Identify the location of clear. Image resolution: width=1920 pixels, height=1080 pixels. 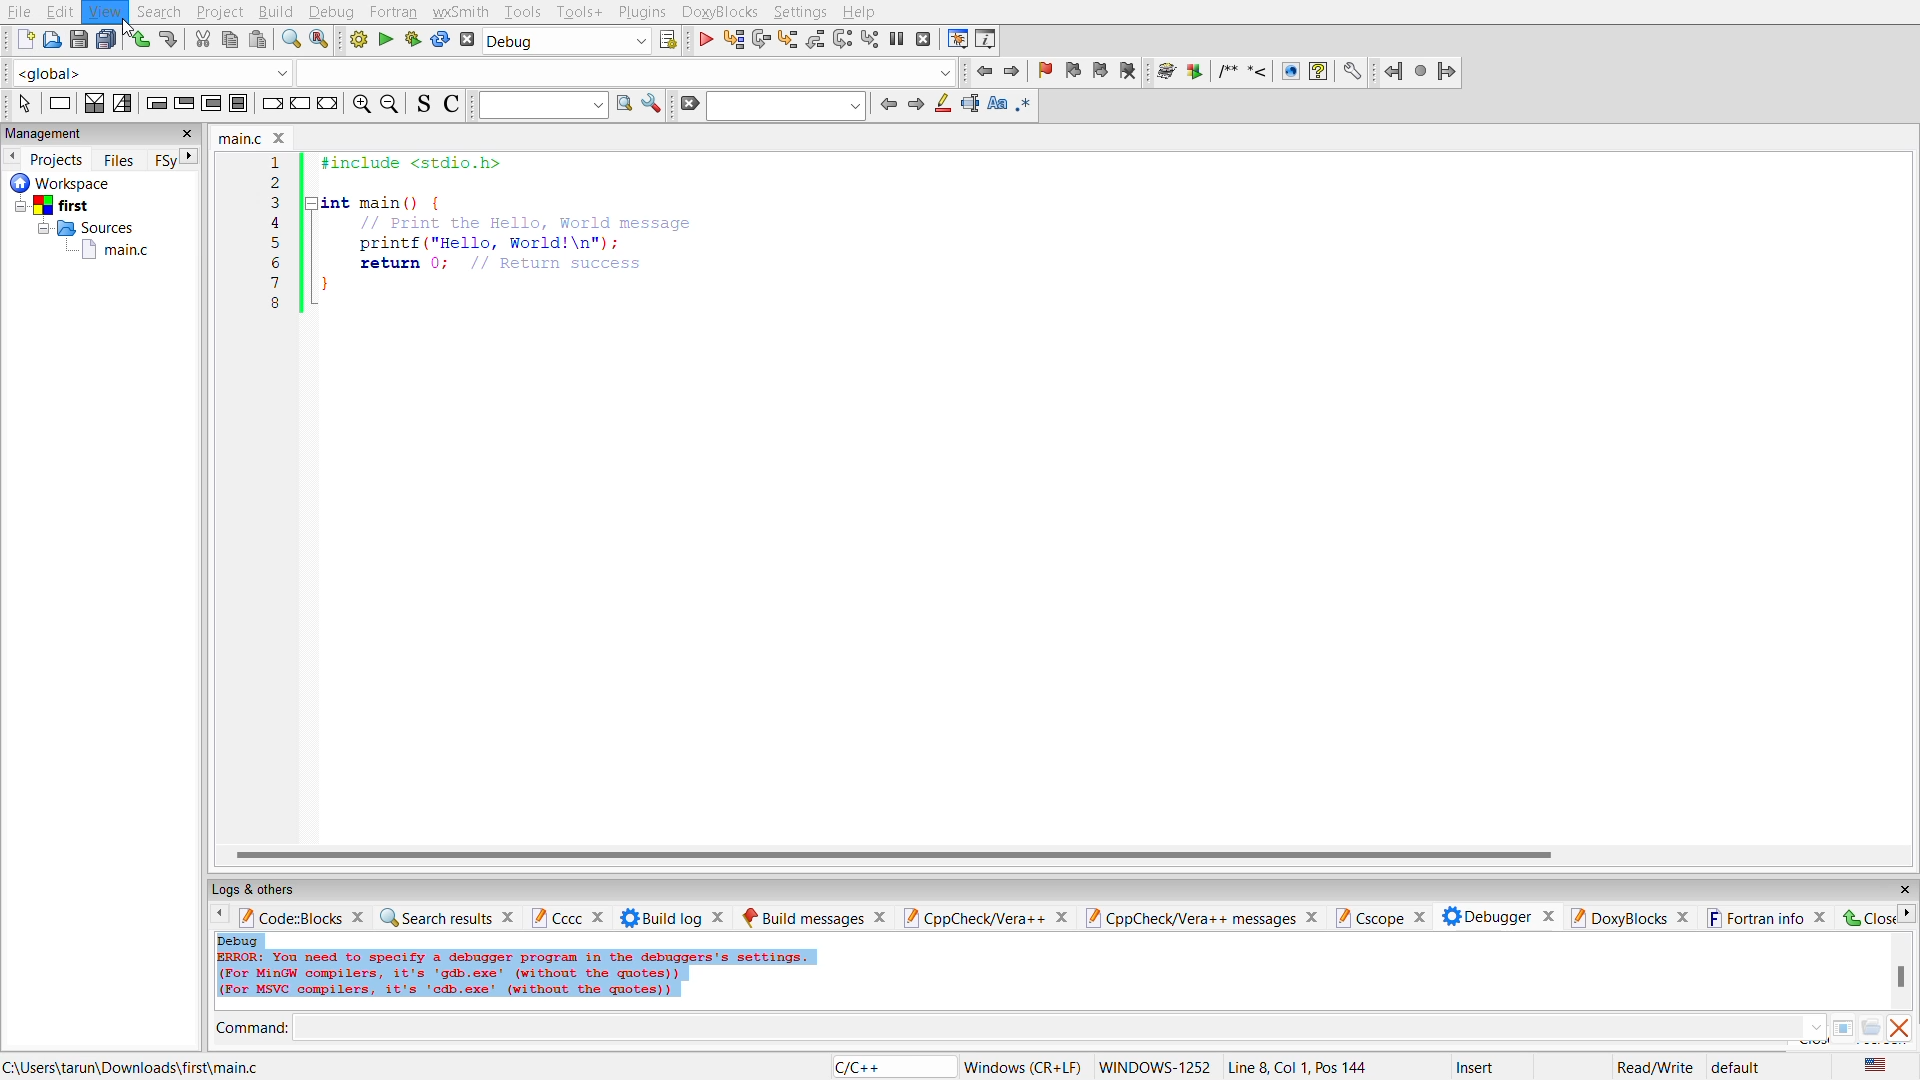
(690, 103).